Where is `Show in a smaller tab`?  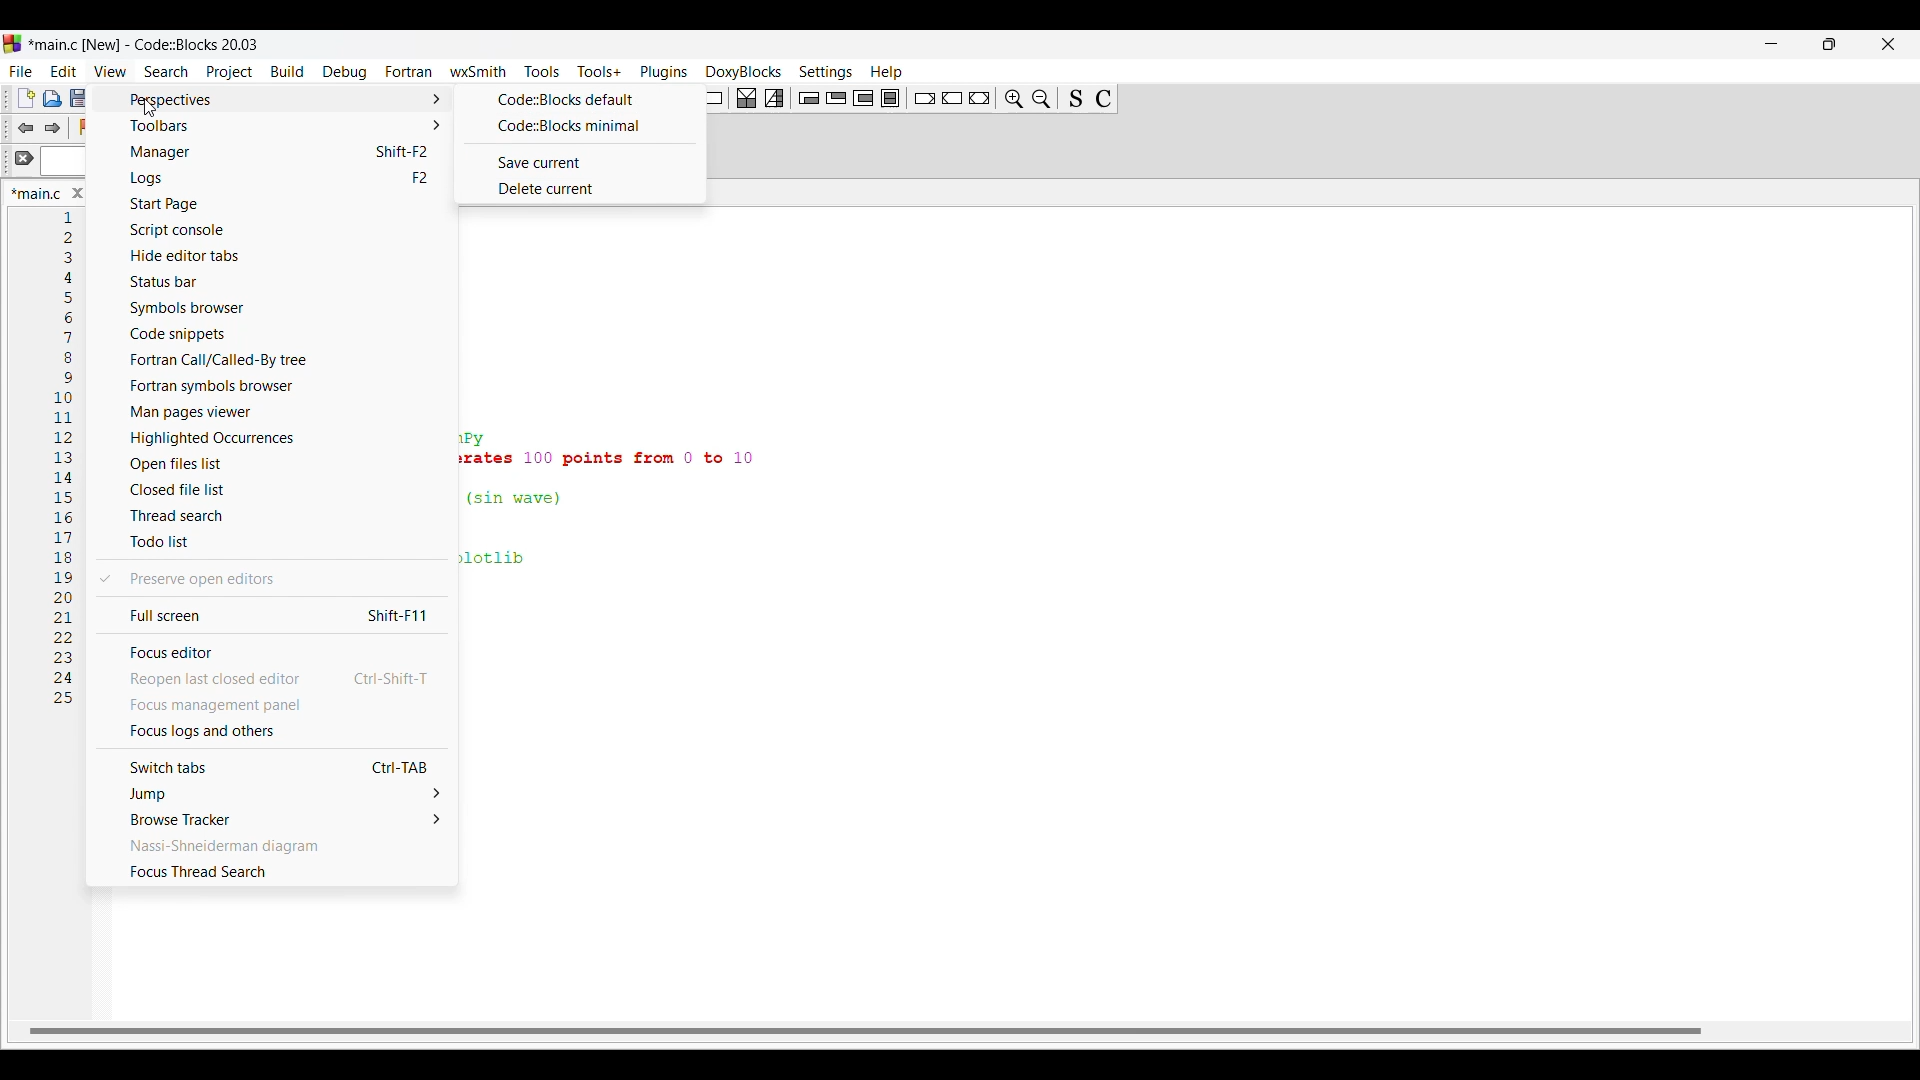
Show in a smaller tab is located at coordinates (1830, 44).